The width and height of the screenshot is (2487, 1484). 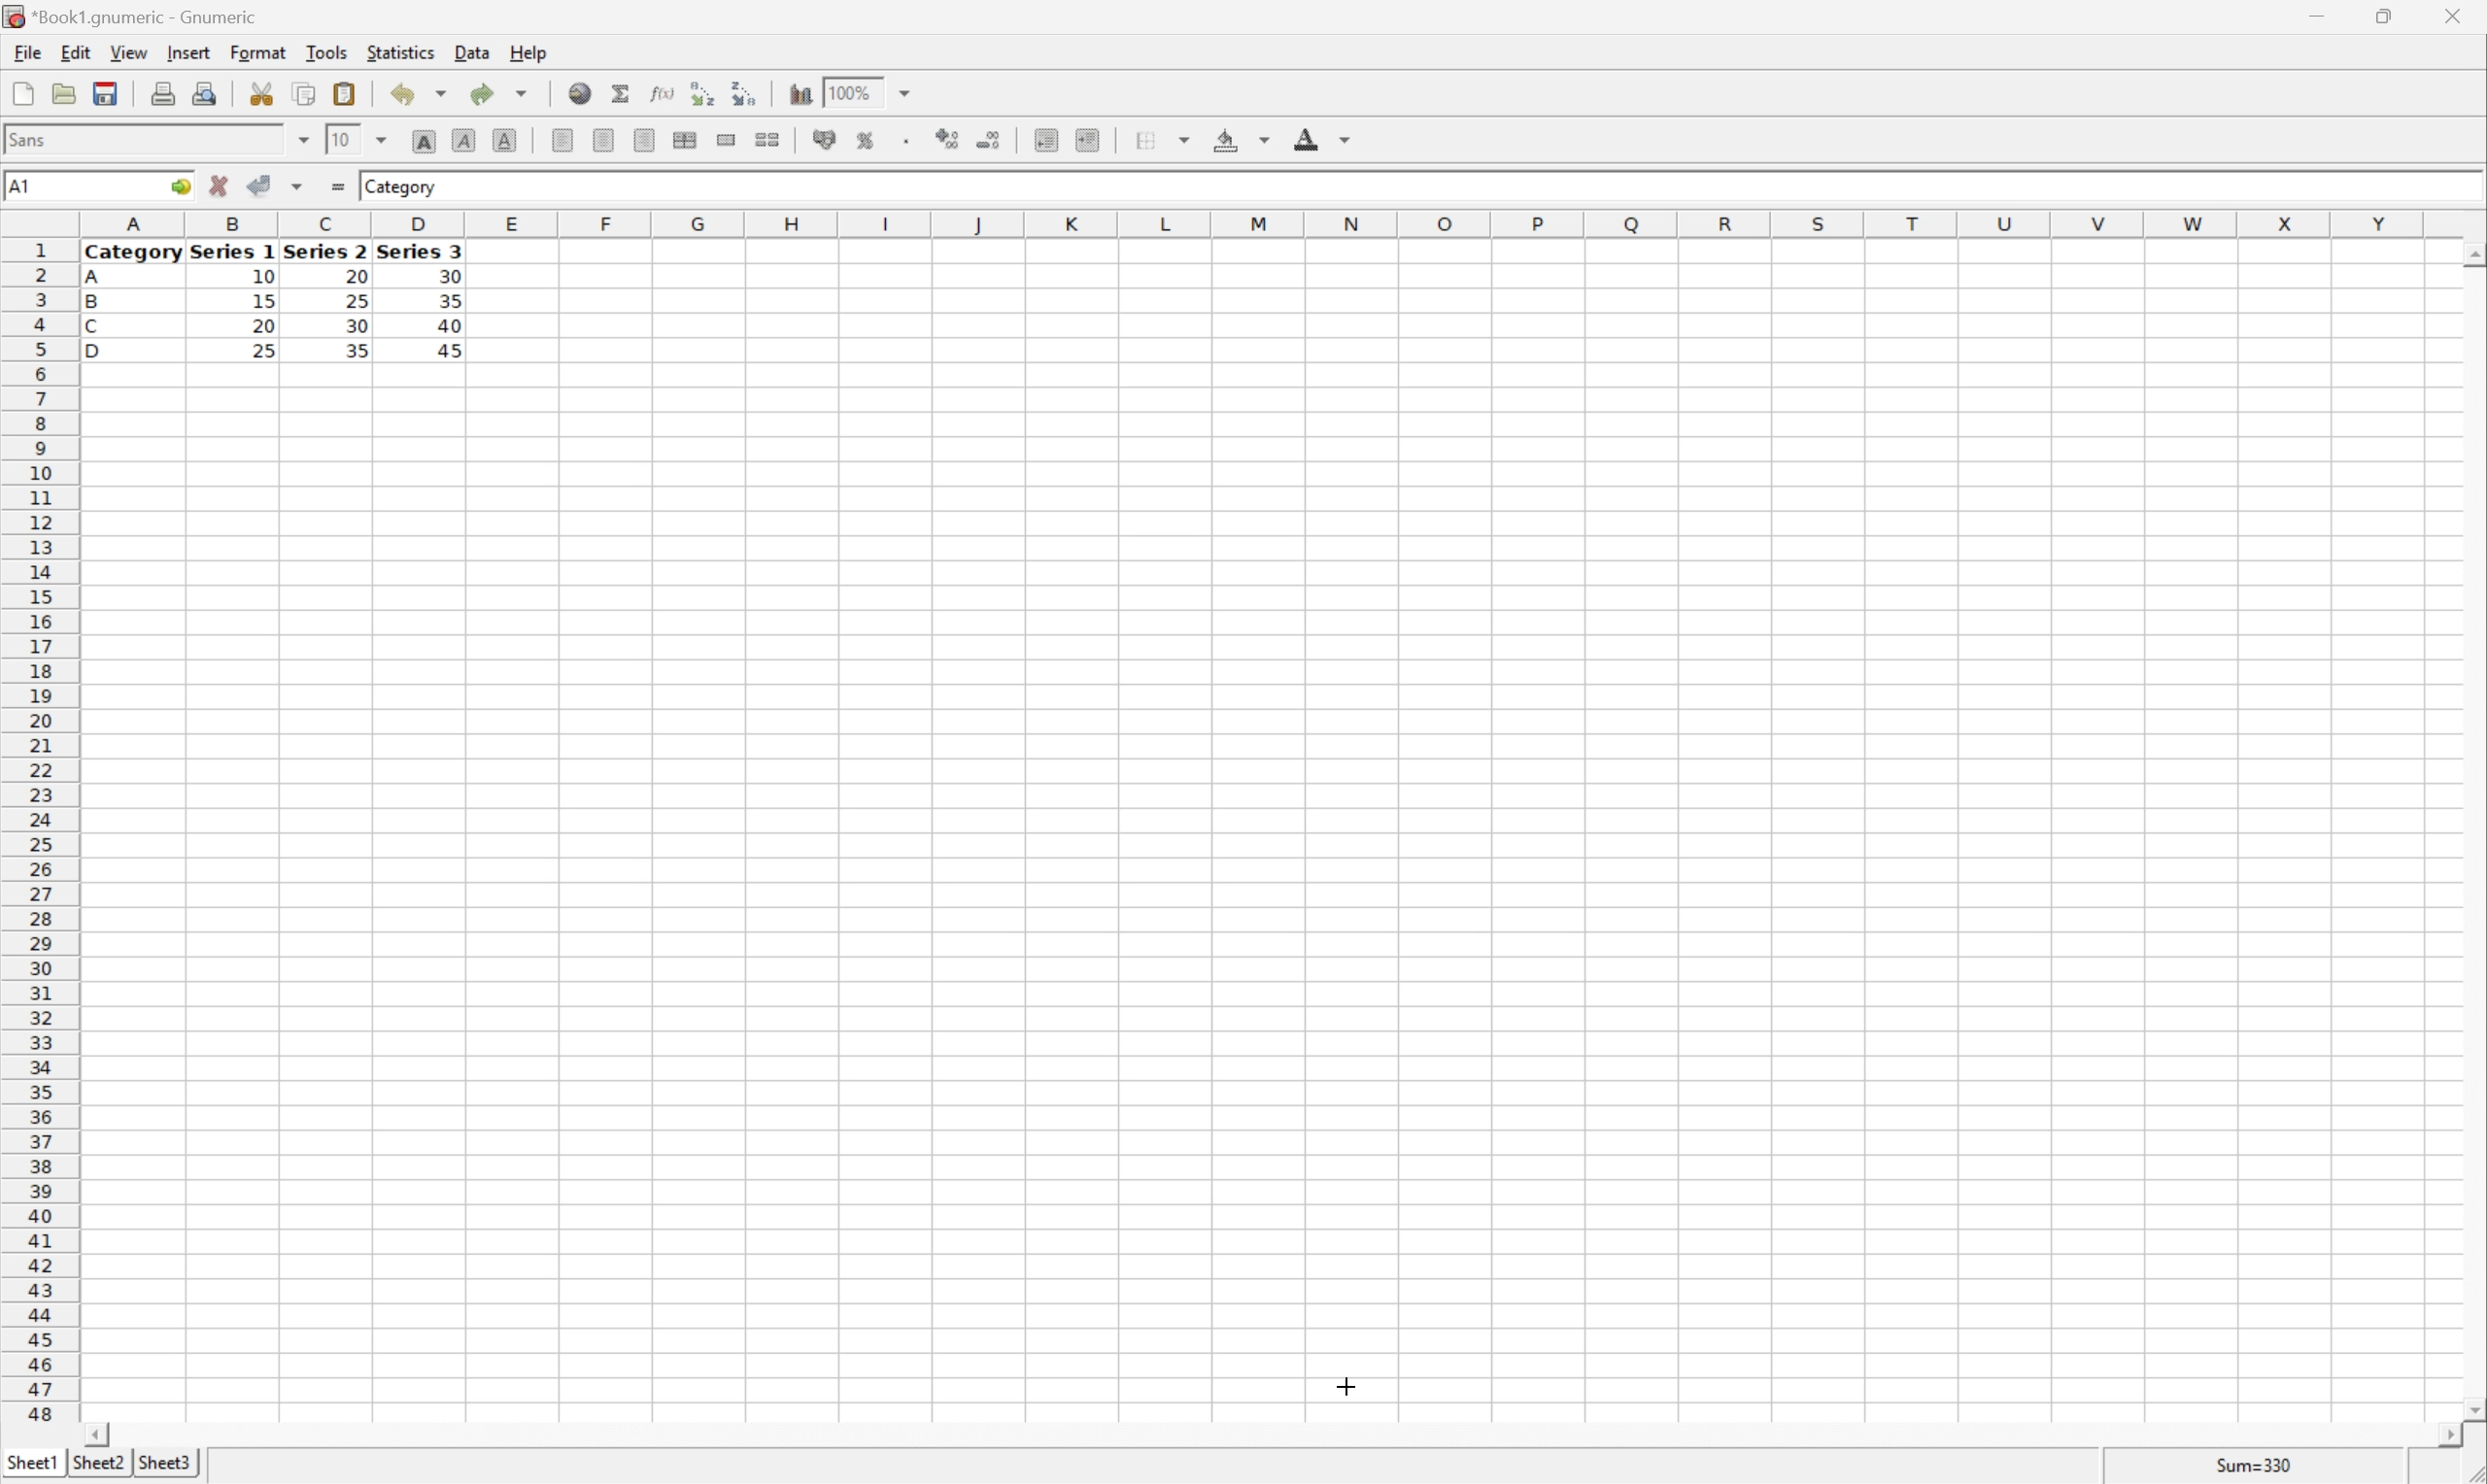 I want to click on cursor, so click(x=1346, y=1385).